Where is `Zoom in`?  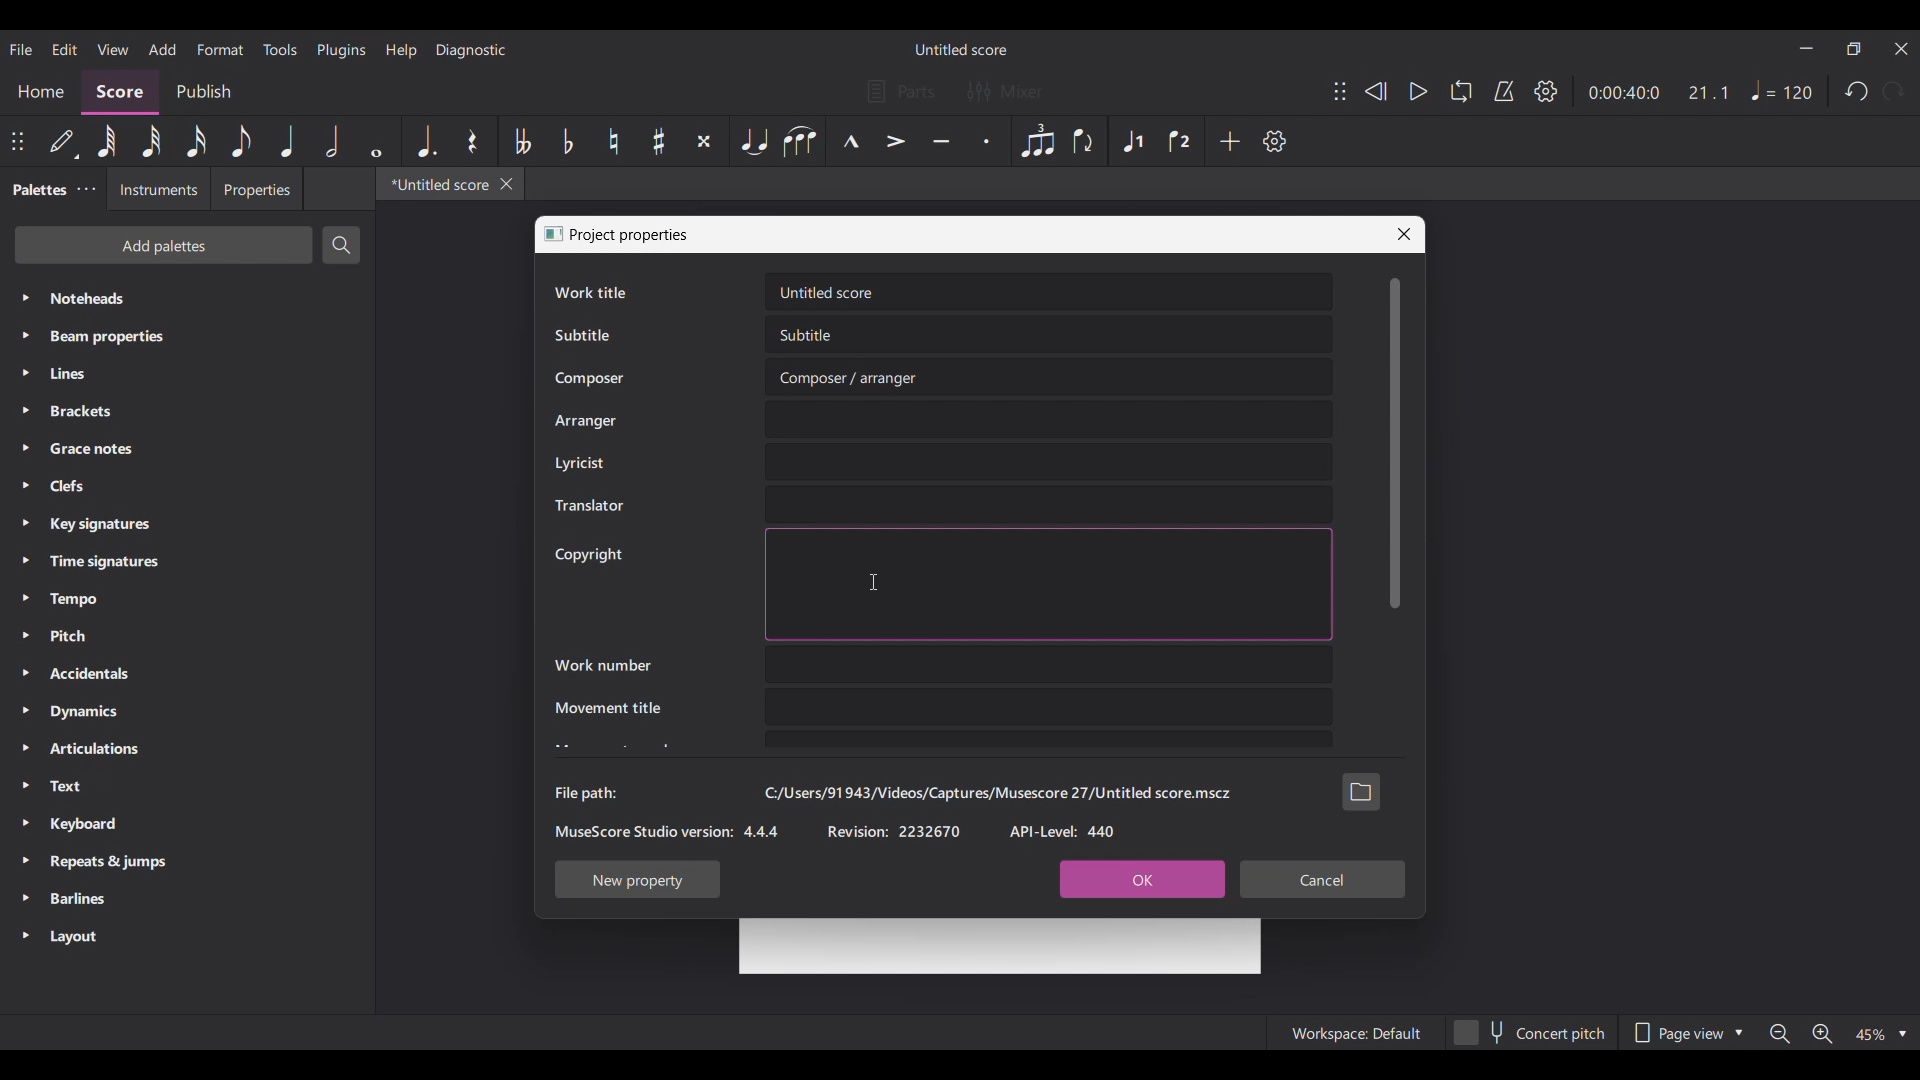
Zoom in is located at coordinates (1823, 1034).